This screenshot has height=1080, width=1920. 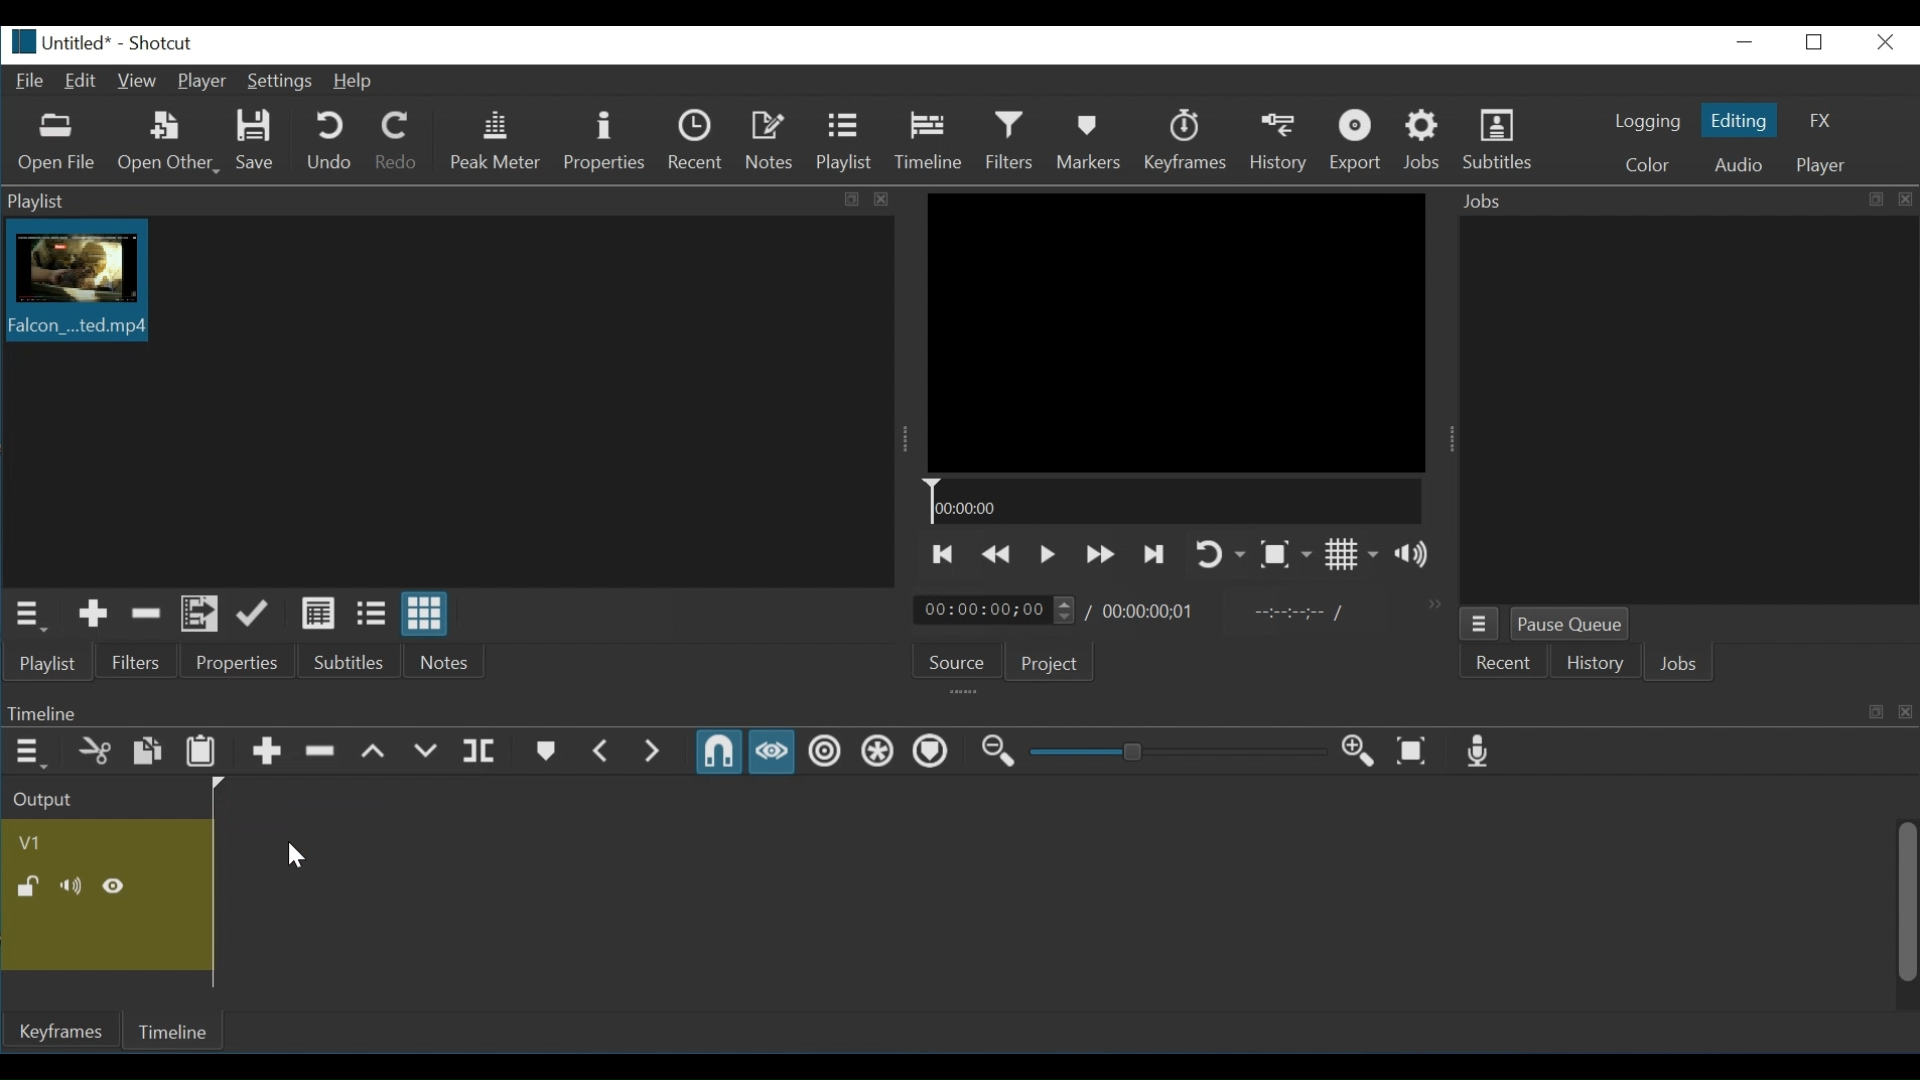 I want to click on Skip to the next point, so click(x=1151, y=554).